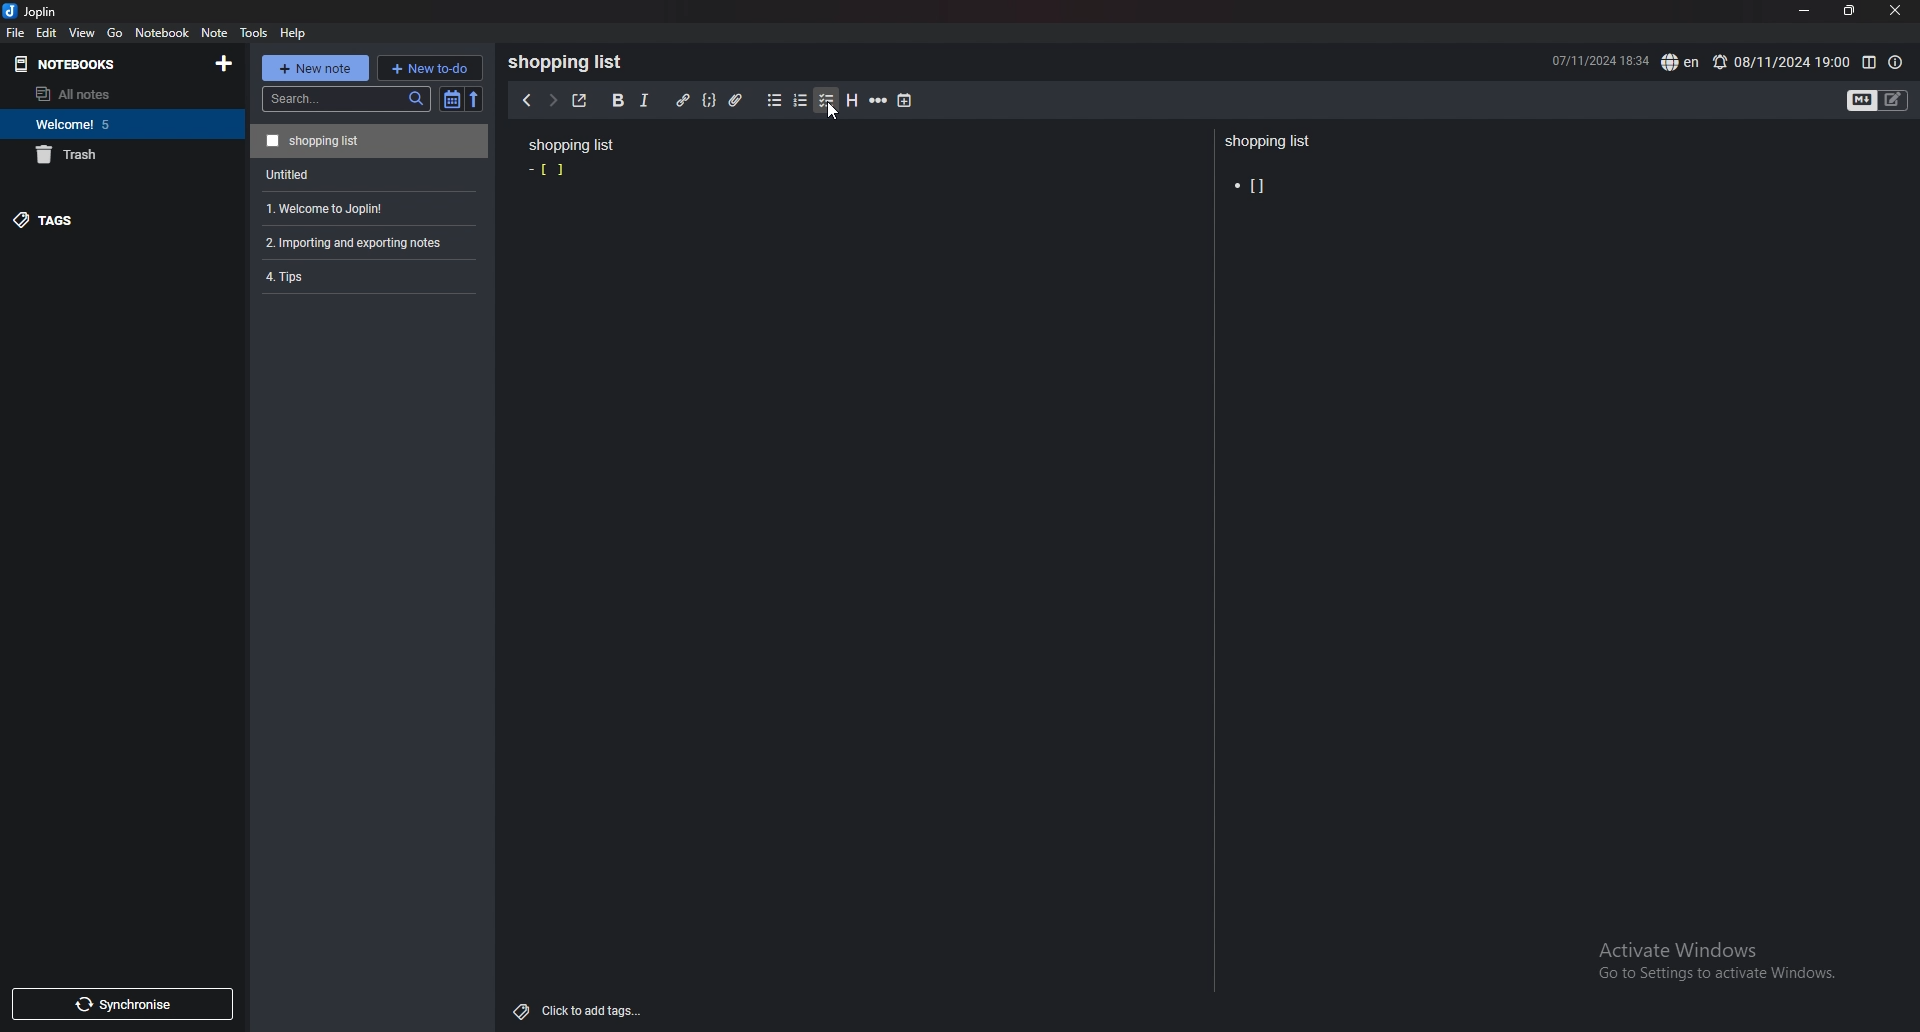 The width and height of the screenshot is (1920, 1032). I want to click on bold, so click(618, 101).